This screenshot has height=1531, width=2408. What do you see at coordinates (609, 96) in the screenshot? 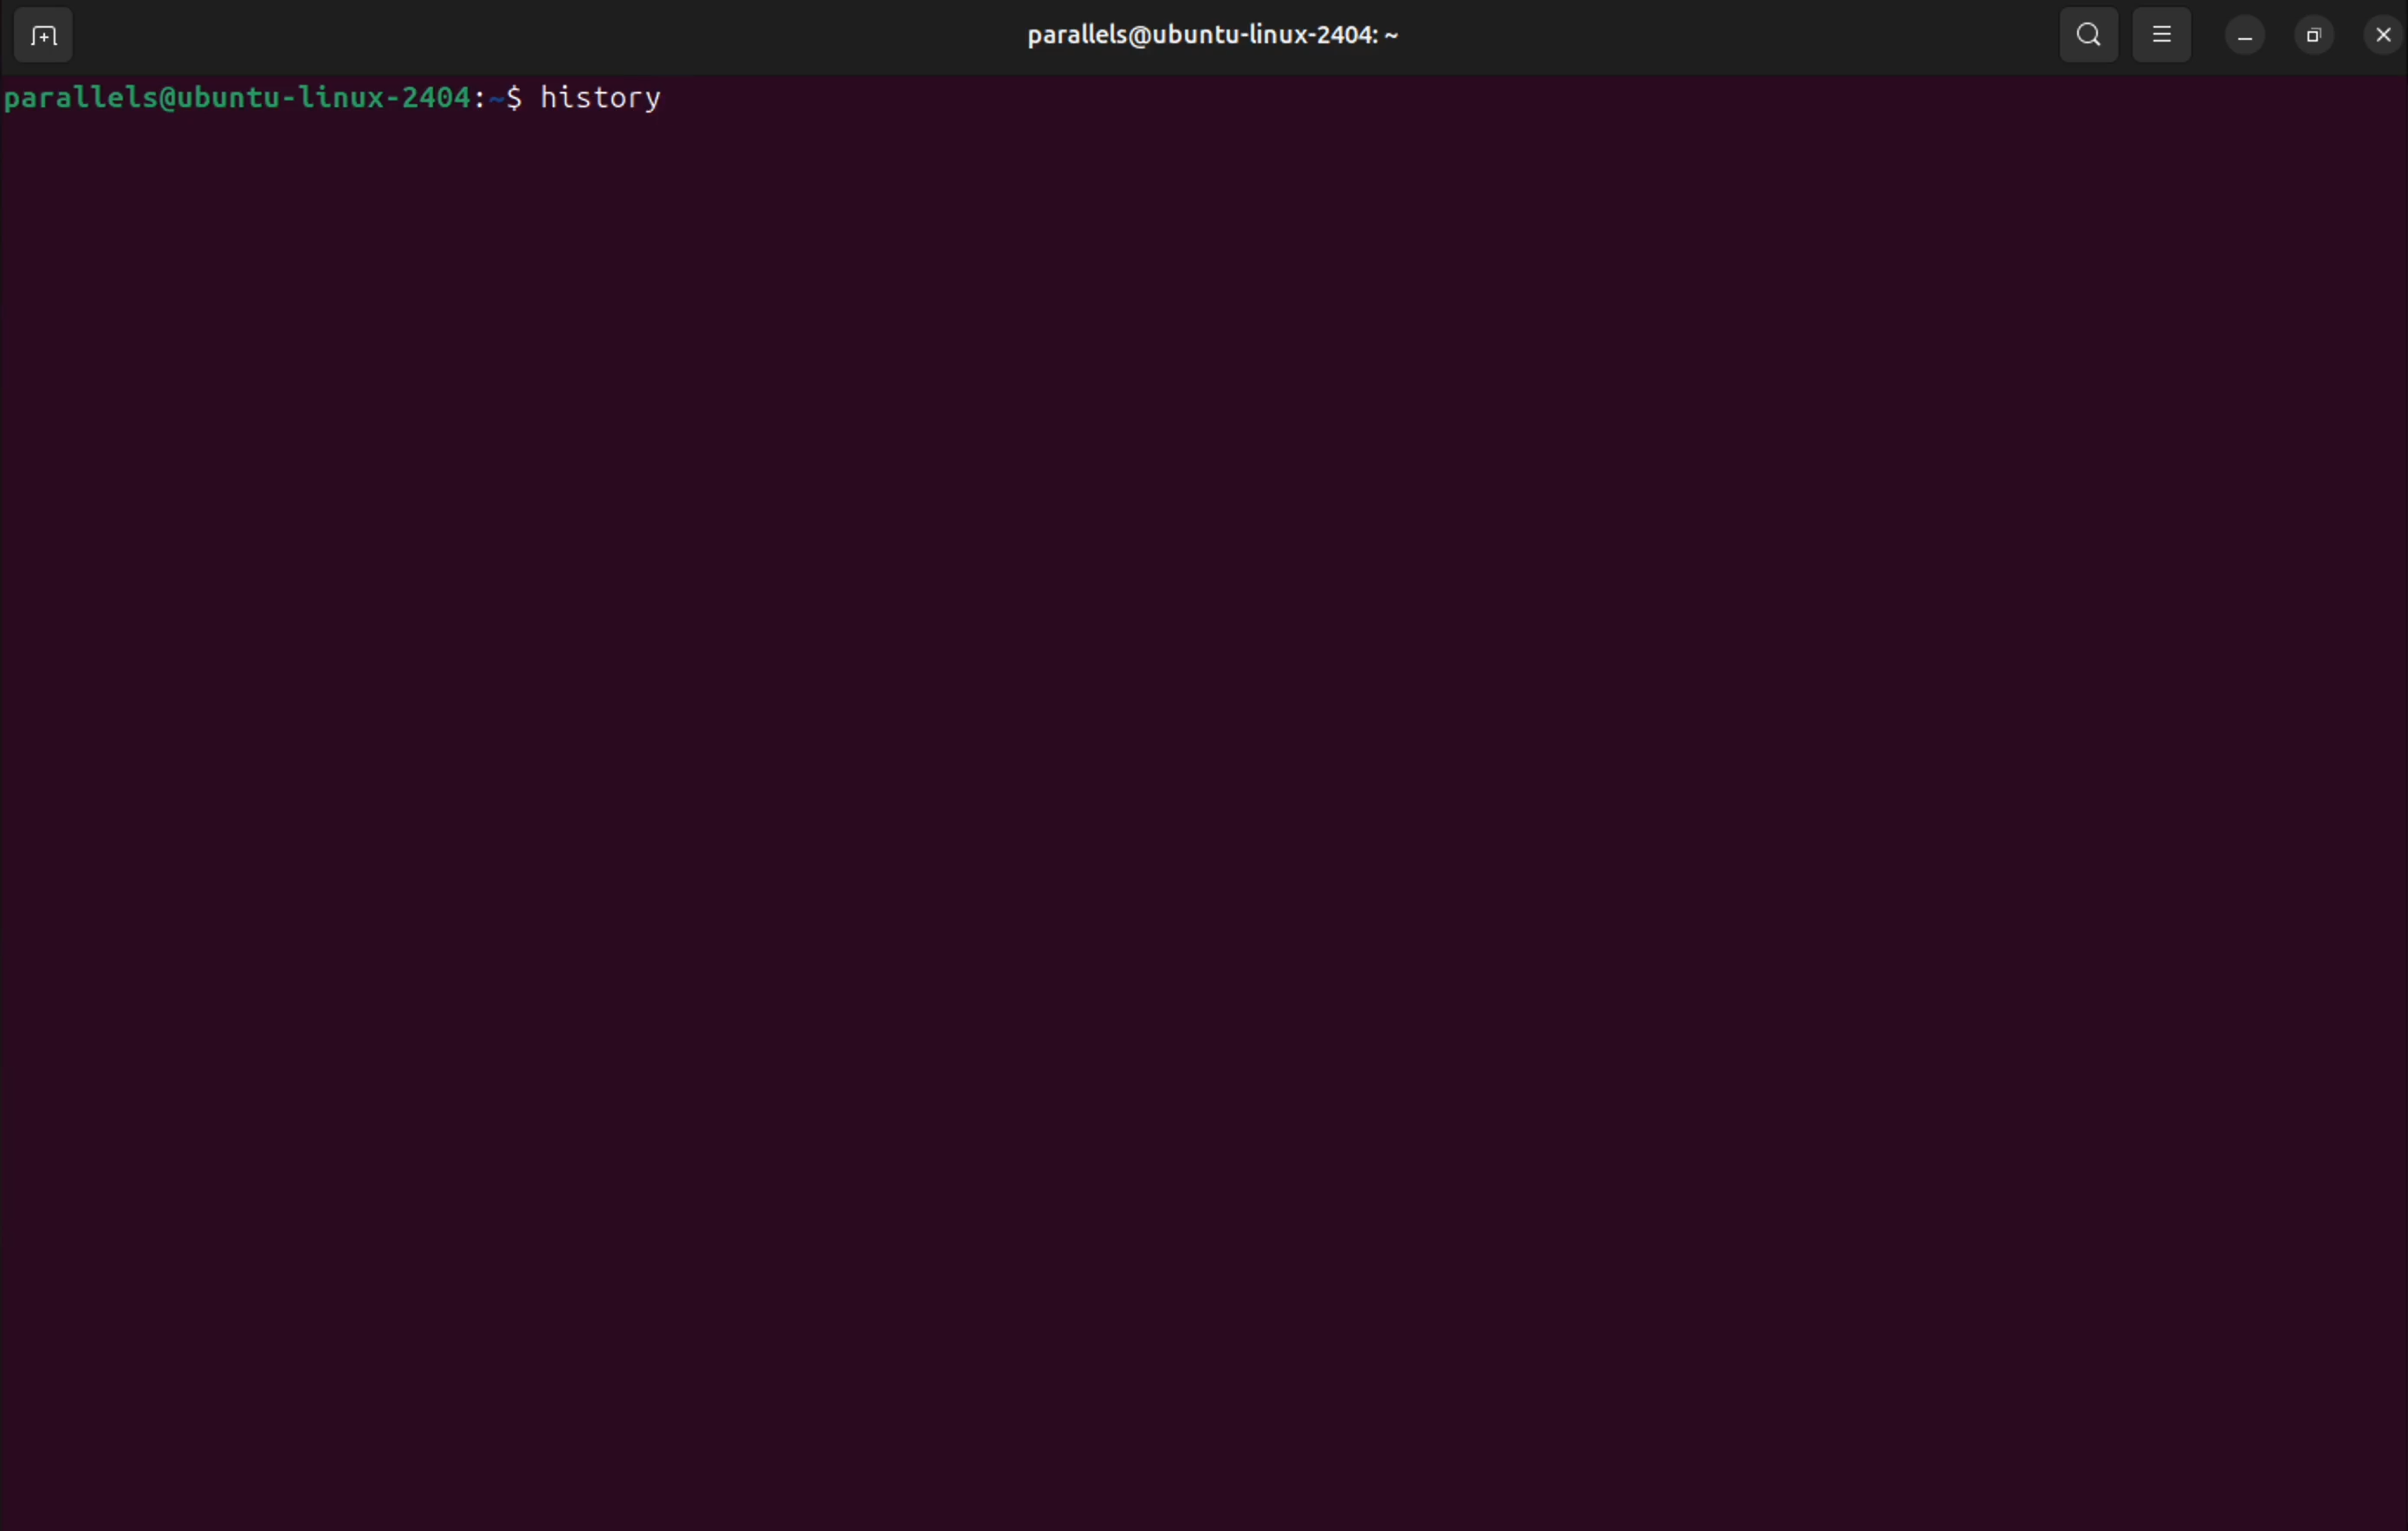
I see `history` at bounding box center [609, 96].